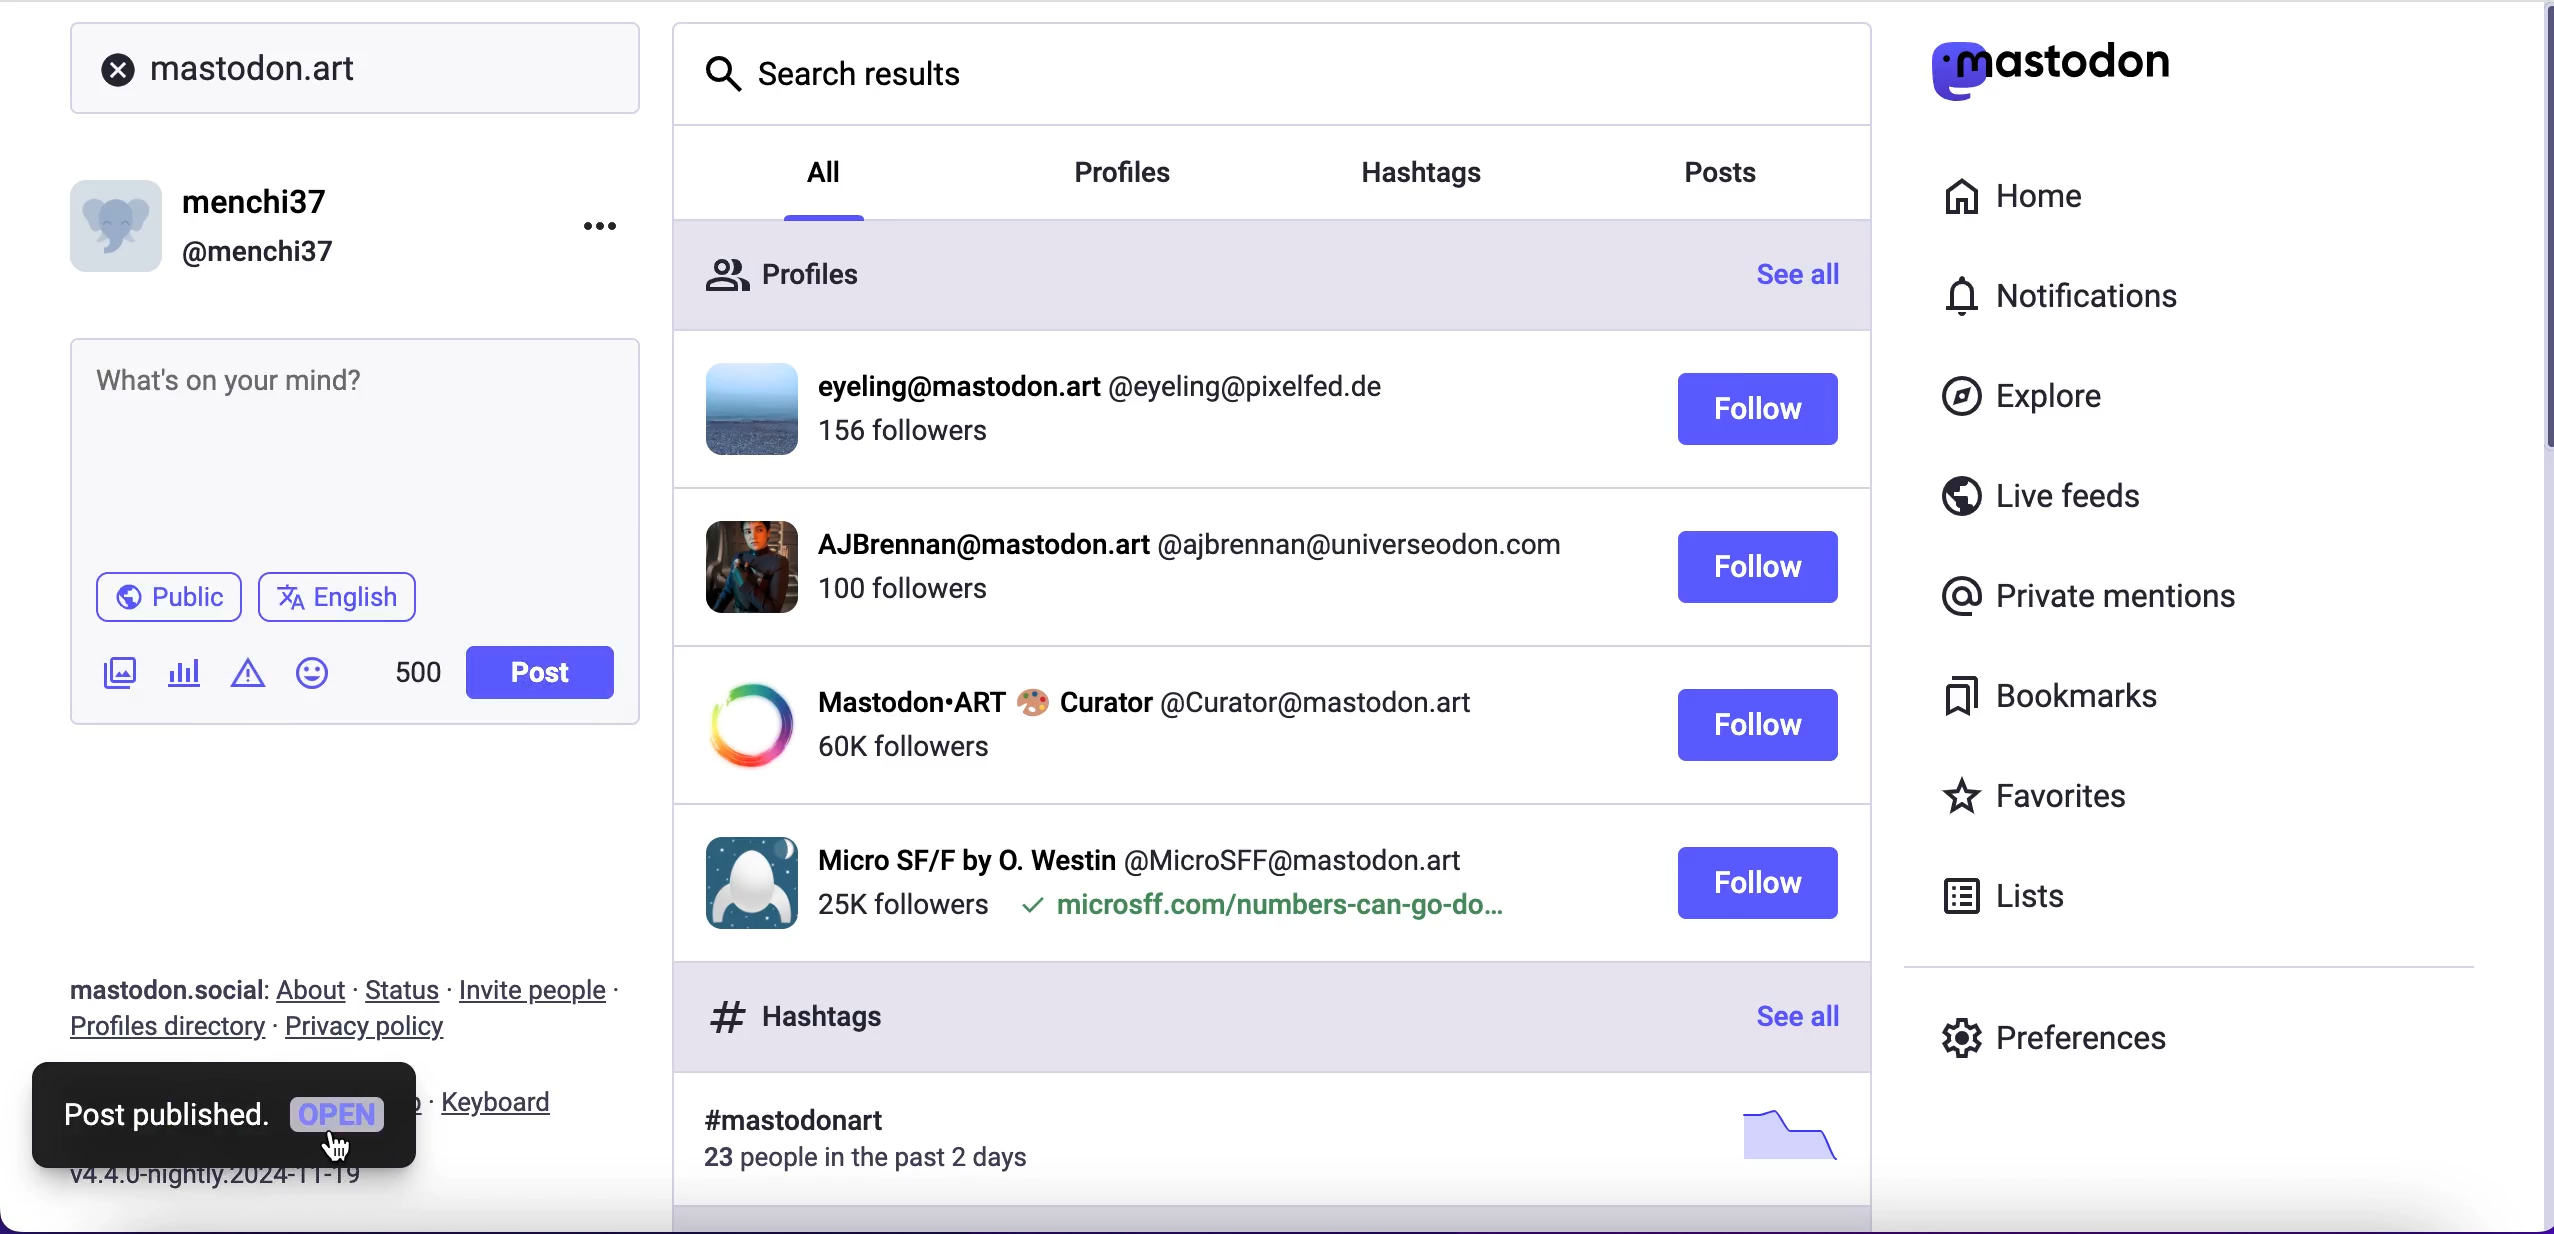 The image size is (2554, 1234). What do you see at coordinates (2058, 1034) in the screenshot?
I see `preferences` at bounding box center [2058, 1034].